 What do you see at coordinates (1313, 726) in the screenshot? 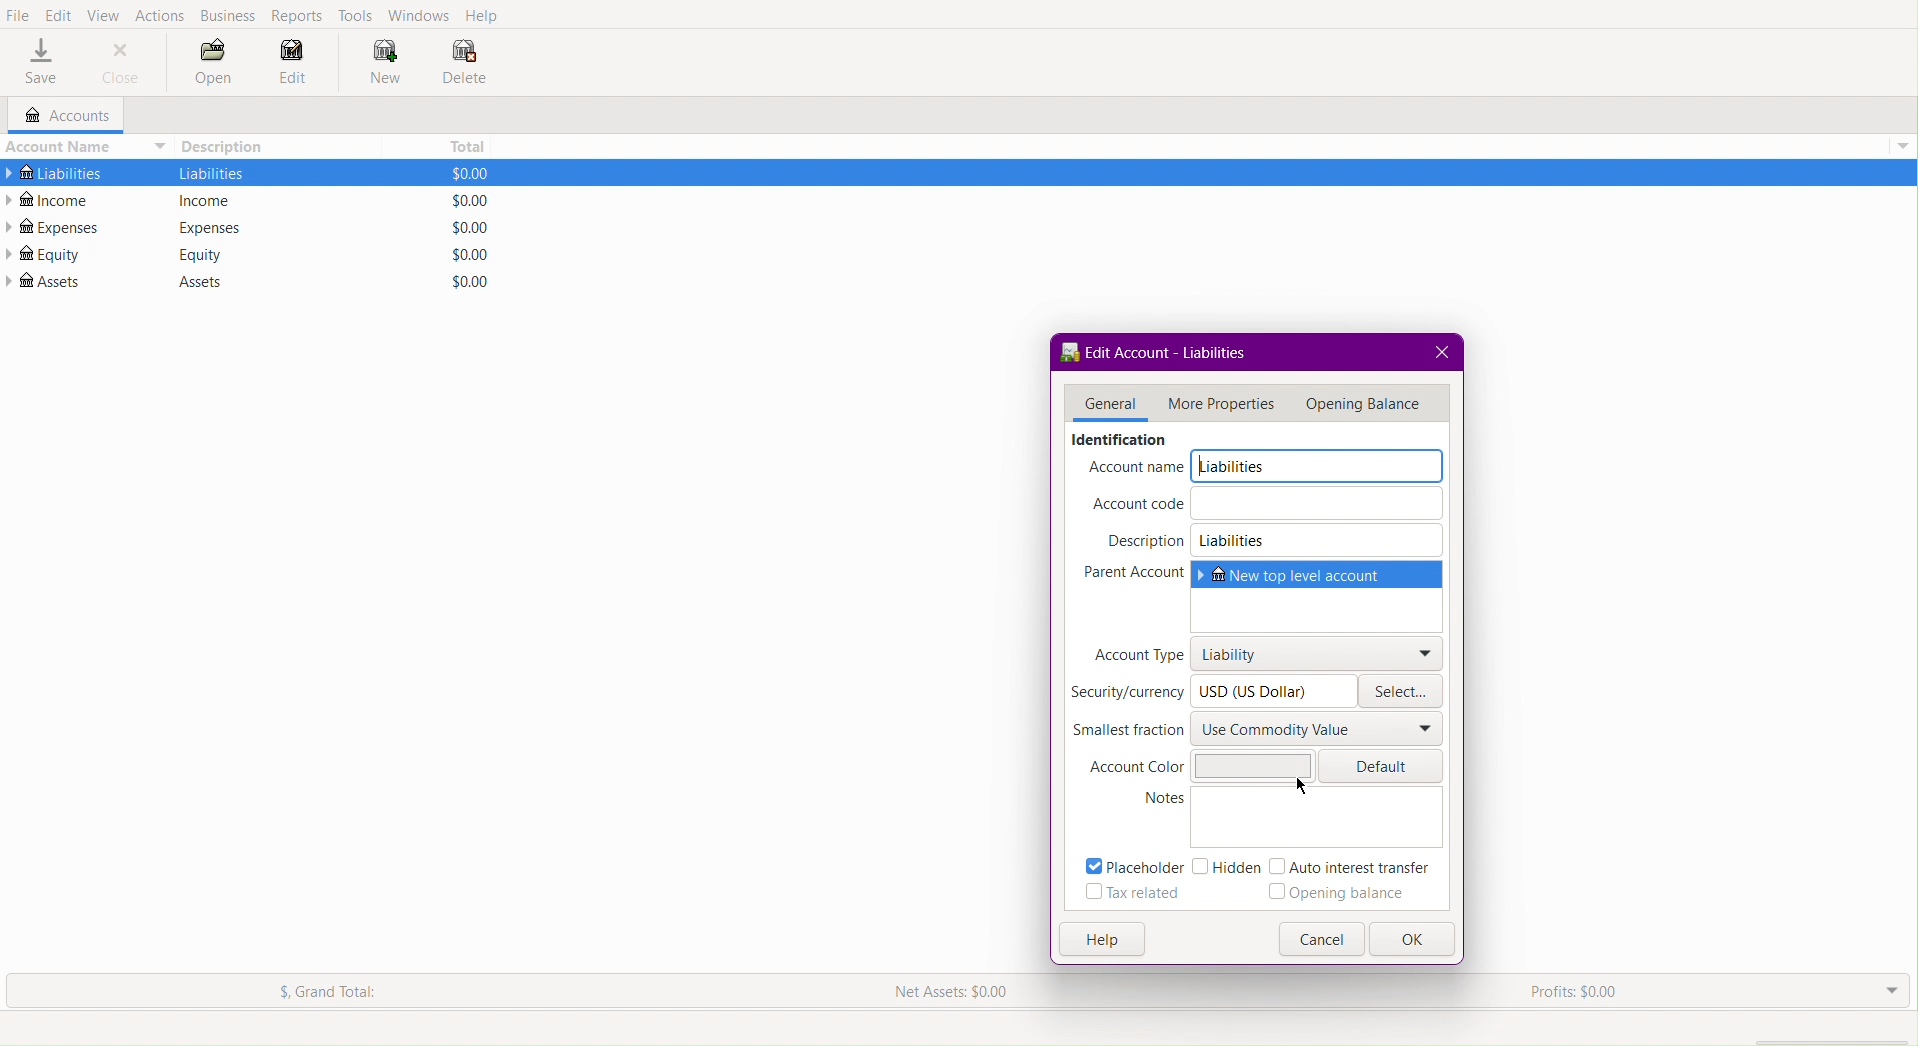
I see `Use Commodity Value` at bounding box center [1313, 726].